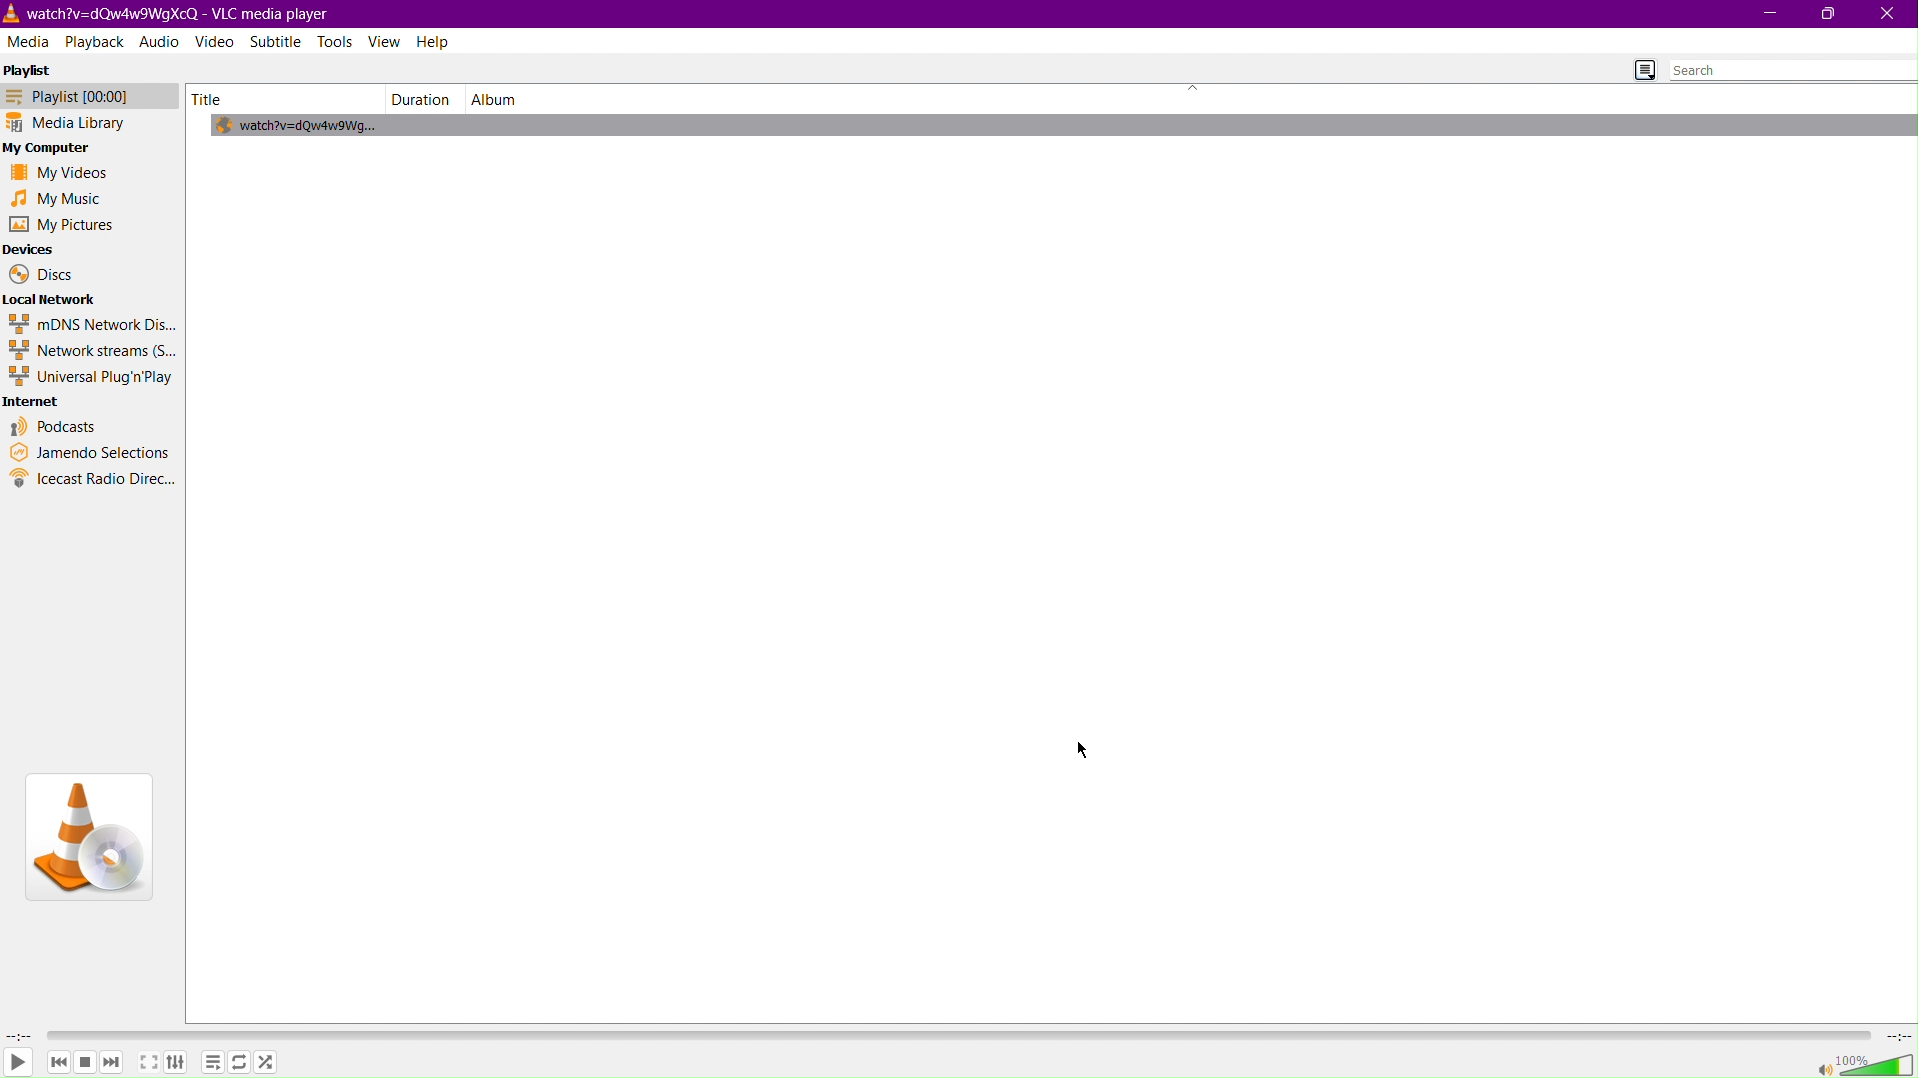  What do you see at coordinates (89, 839) in the screenshot?
I see `VLC Logo` at bounding box center [89, 839].